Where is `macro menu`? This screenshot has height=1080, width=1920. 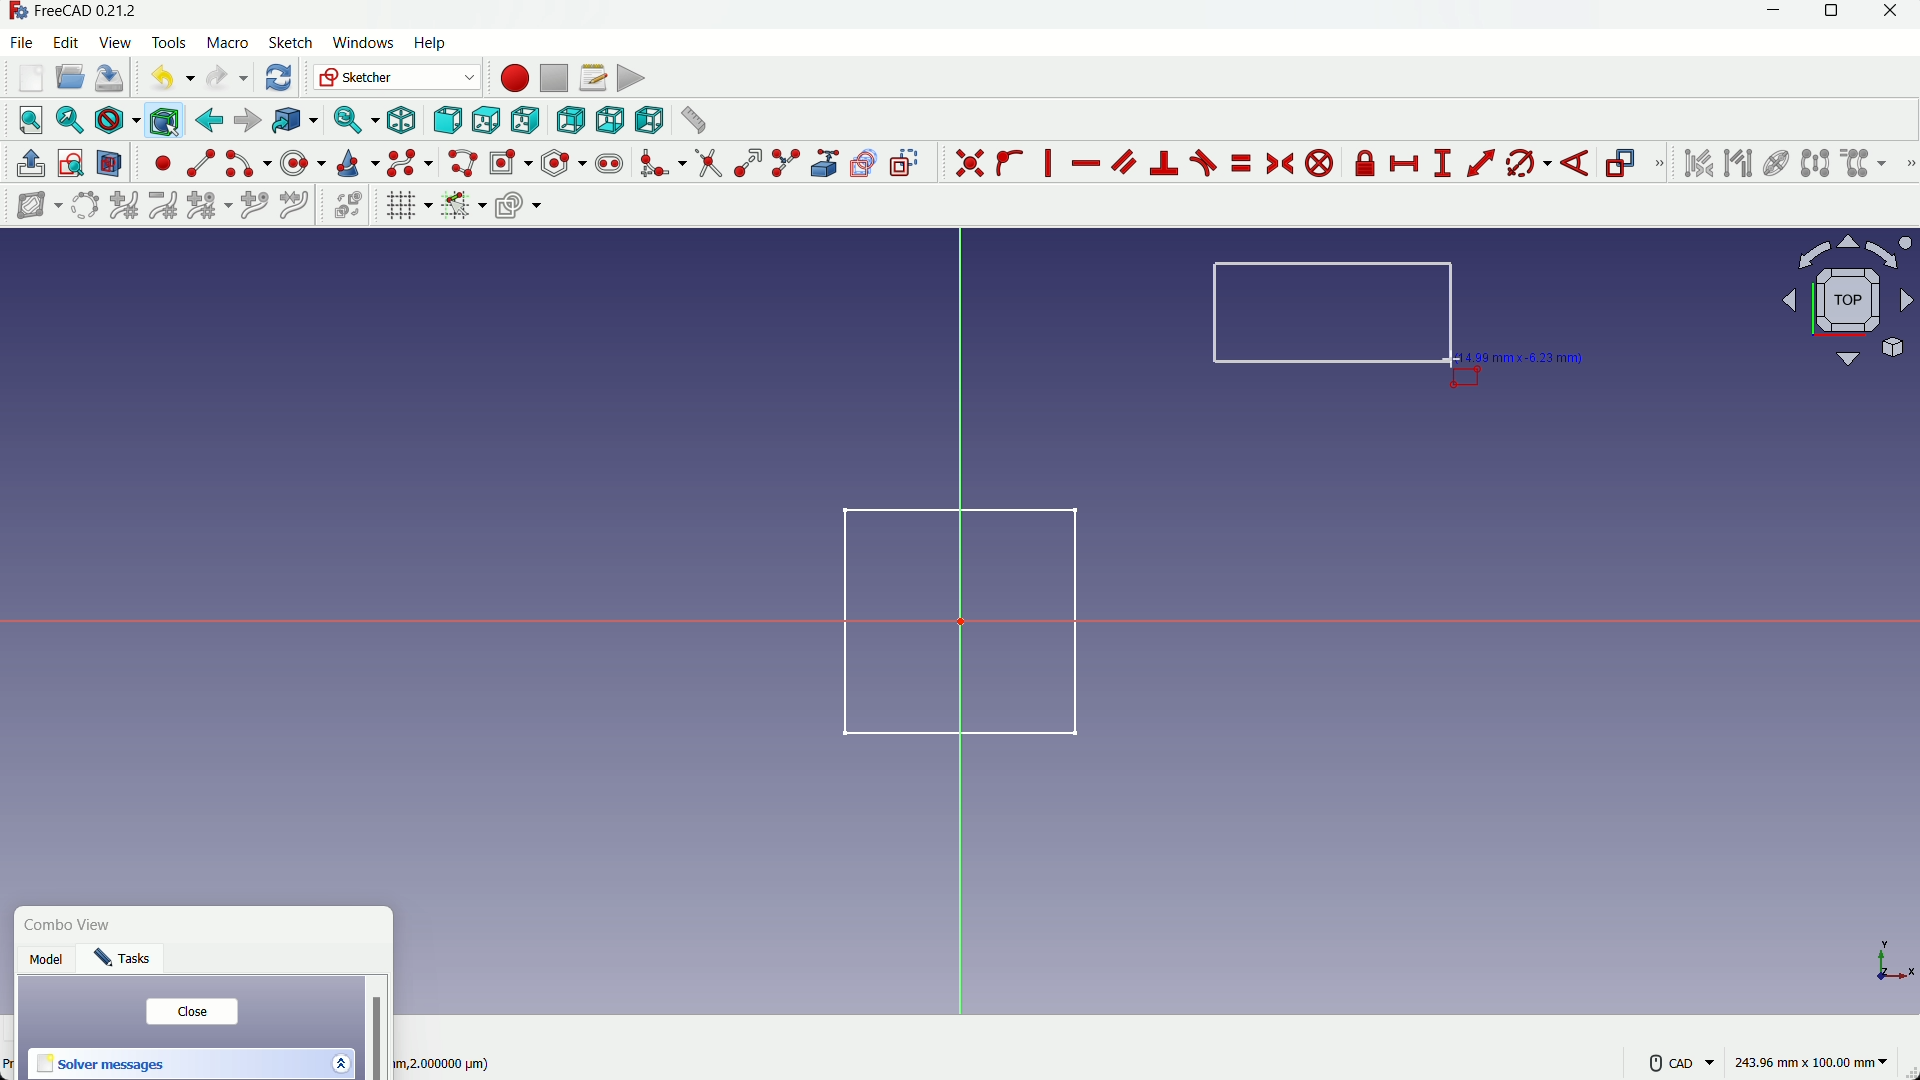
macro menu is located at coordinates (224, 43).